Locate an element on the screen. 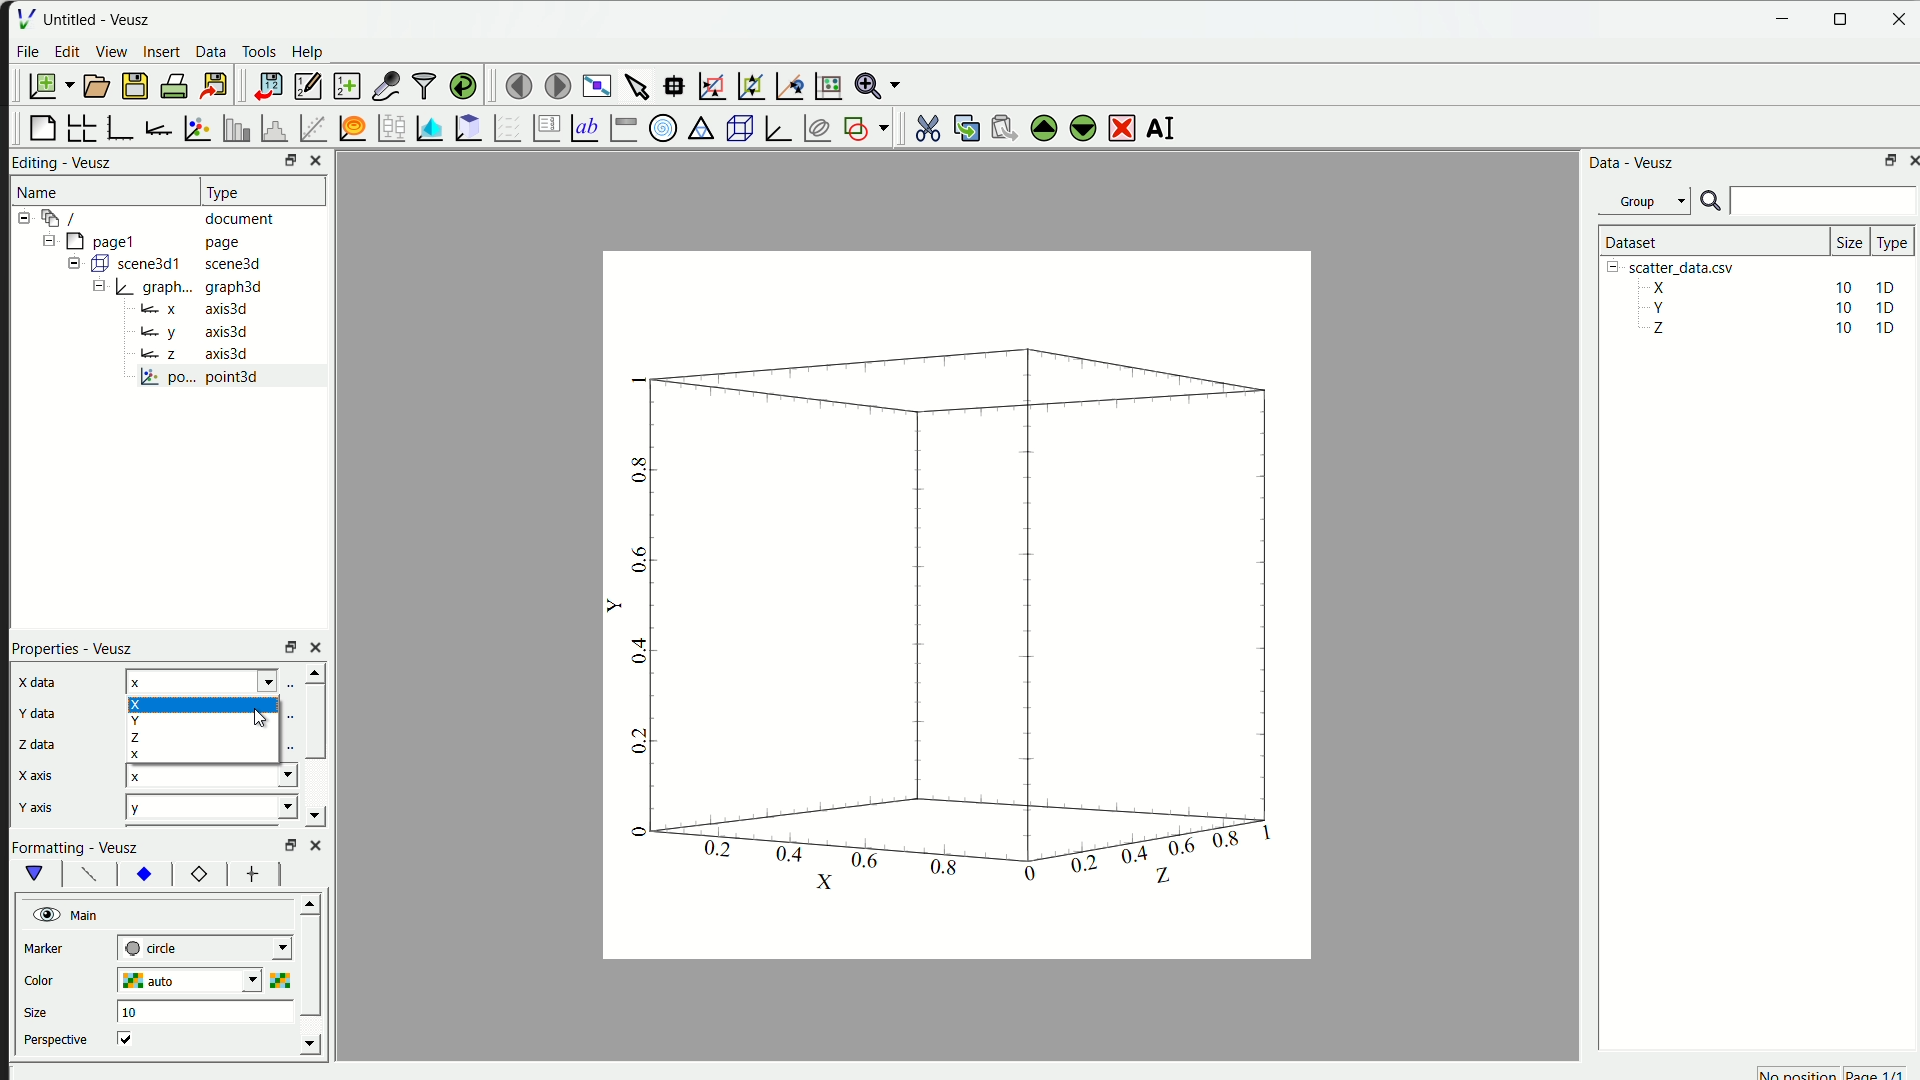 The width and height of the screenshot is (1920, 1080). Tools is located at coordinates (258, 50).